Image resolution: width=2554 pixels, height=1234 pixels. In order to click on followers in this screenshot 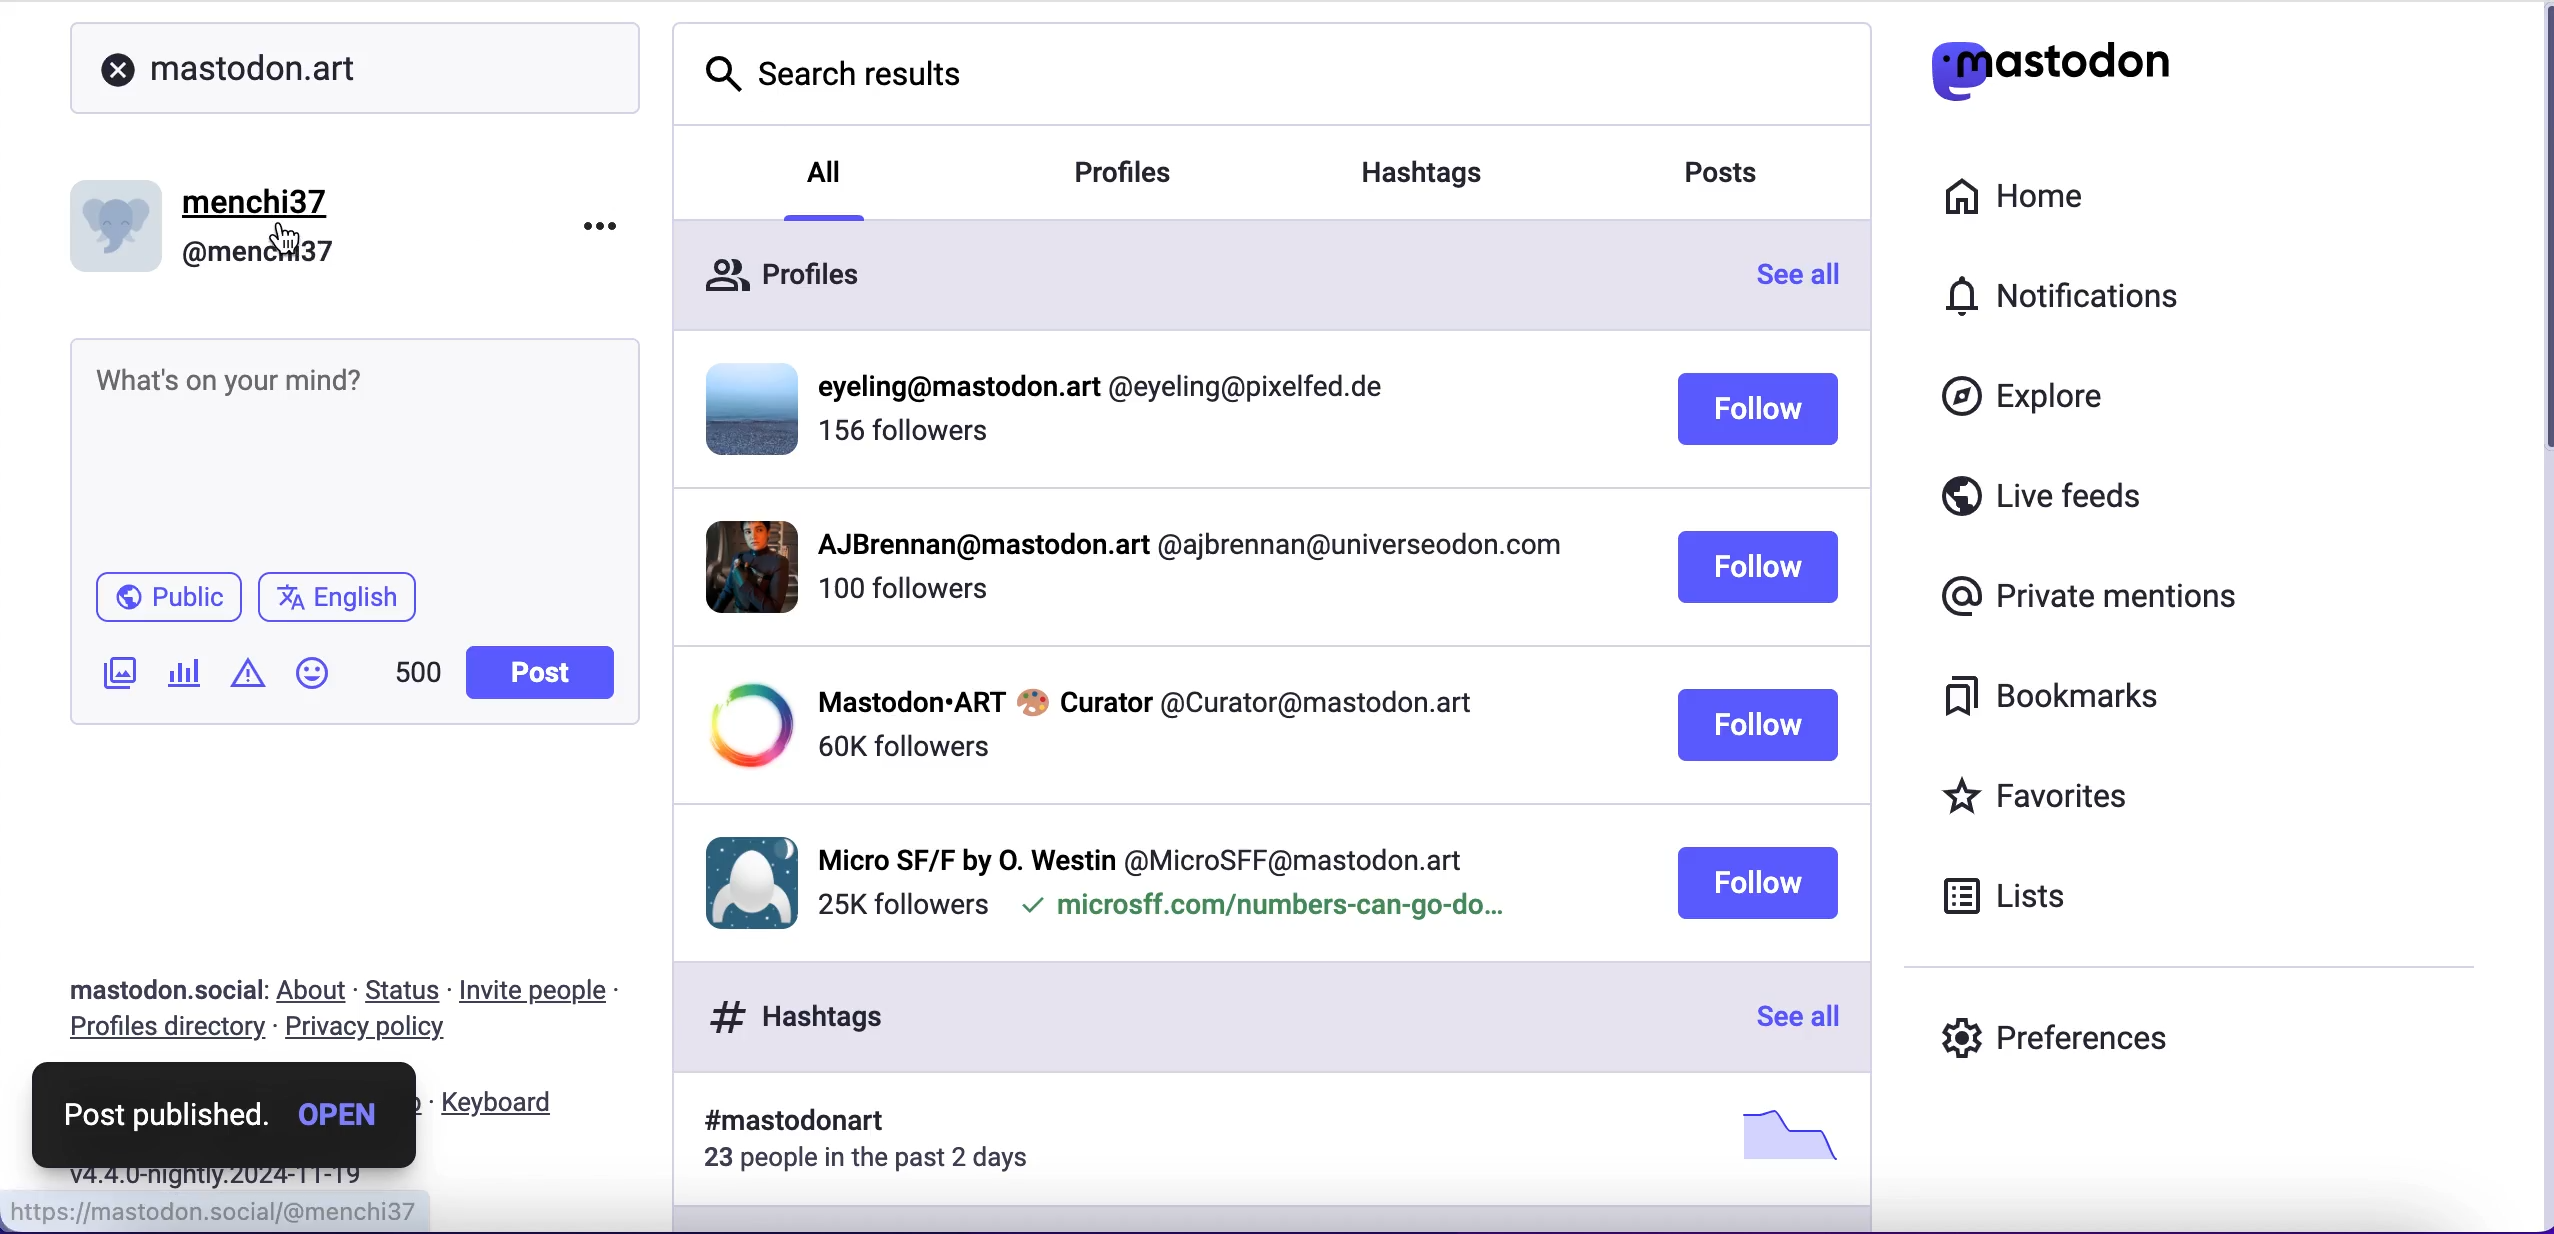, I will do `click(917, 749)`.